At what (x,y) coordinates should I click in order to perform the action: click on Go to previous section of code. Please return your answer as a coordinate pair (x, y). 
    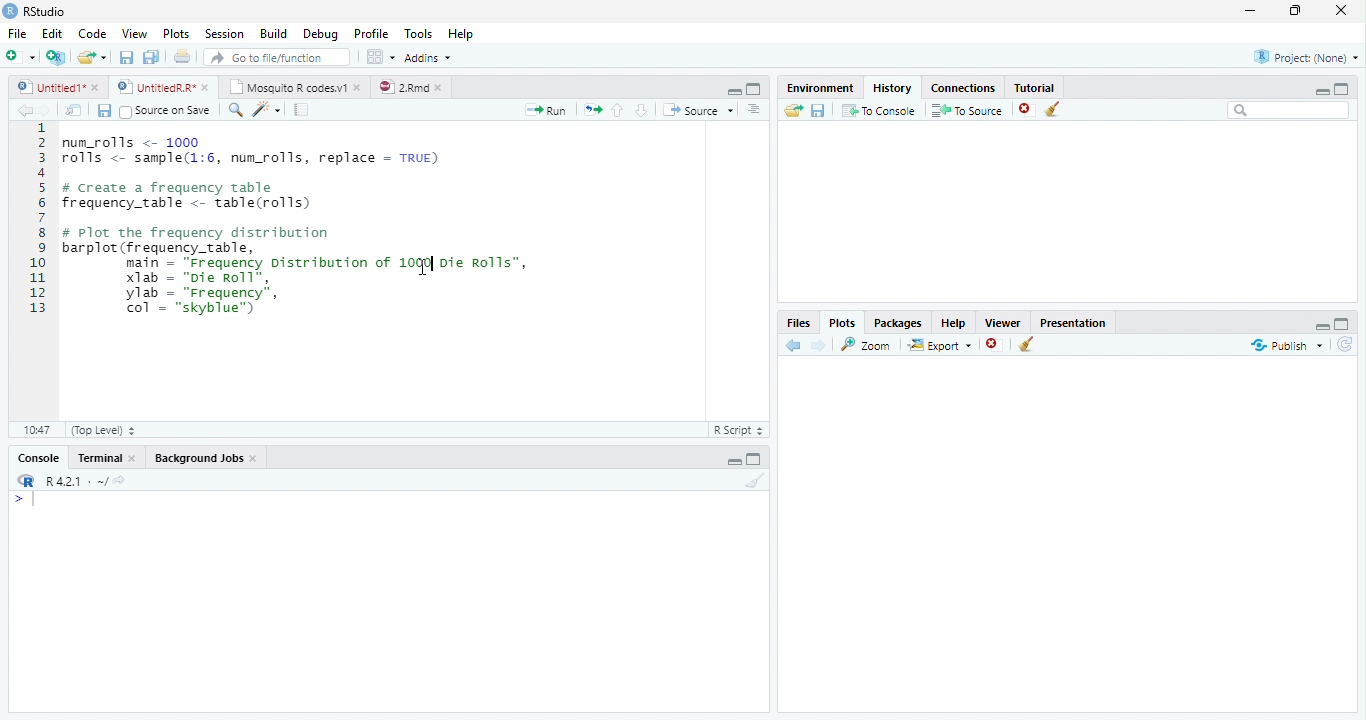
    Looking at the image, I should click on (619, 111).